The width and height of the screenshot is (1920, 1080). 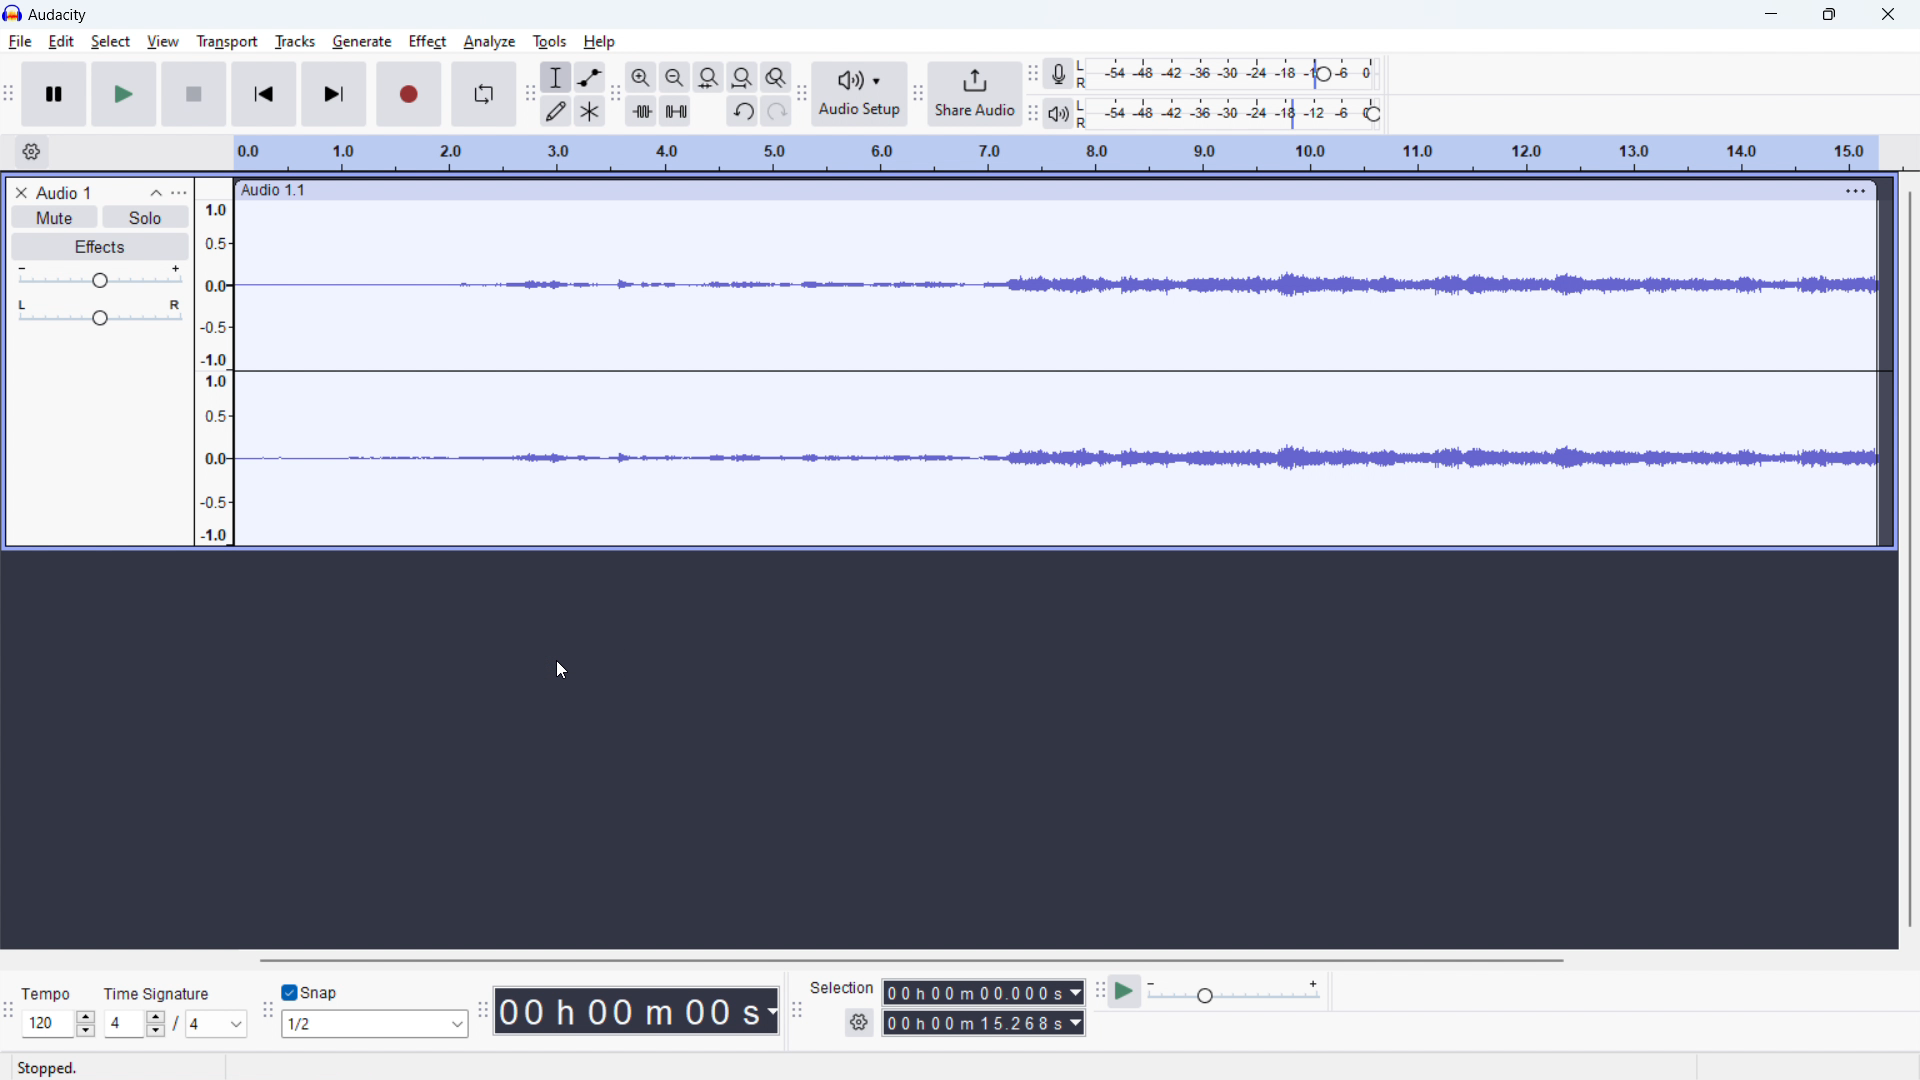 What do you see at coordinates (482, 94) in the screenshot?
I see `enable looping` at bounding box center [482, 94].